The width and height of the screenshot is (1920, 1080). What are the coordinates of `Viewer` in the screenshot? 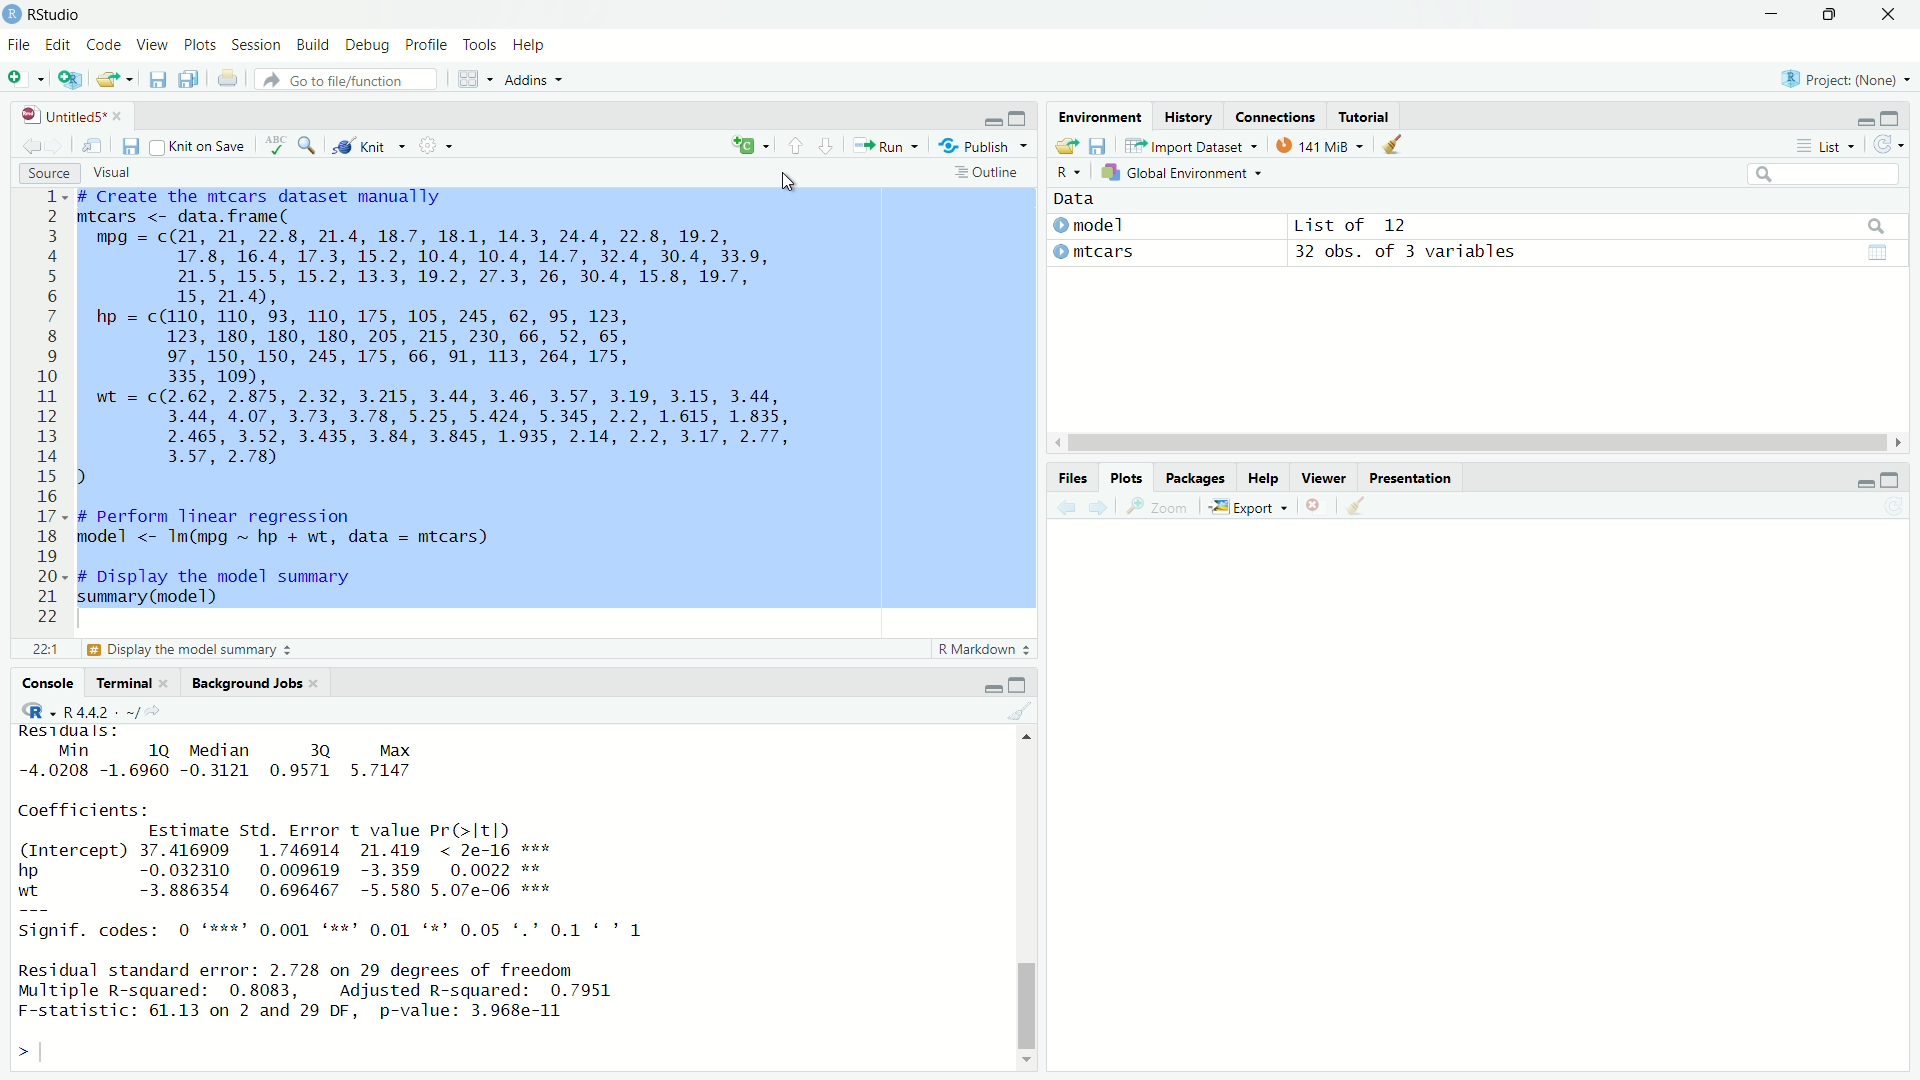 It's located at (1328, 479).